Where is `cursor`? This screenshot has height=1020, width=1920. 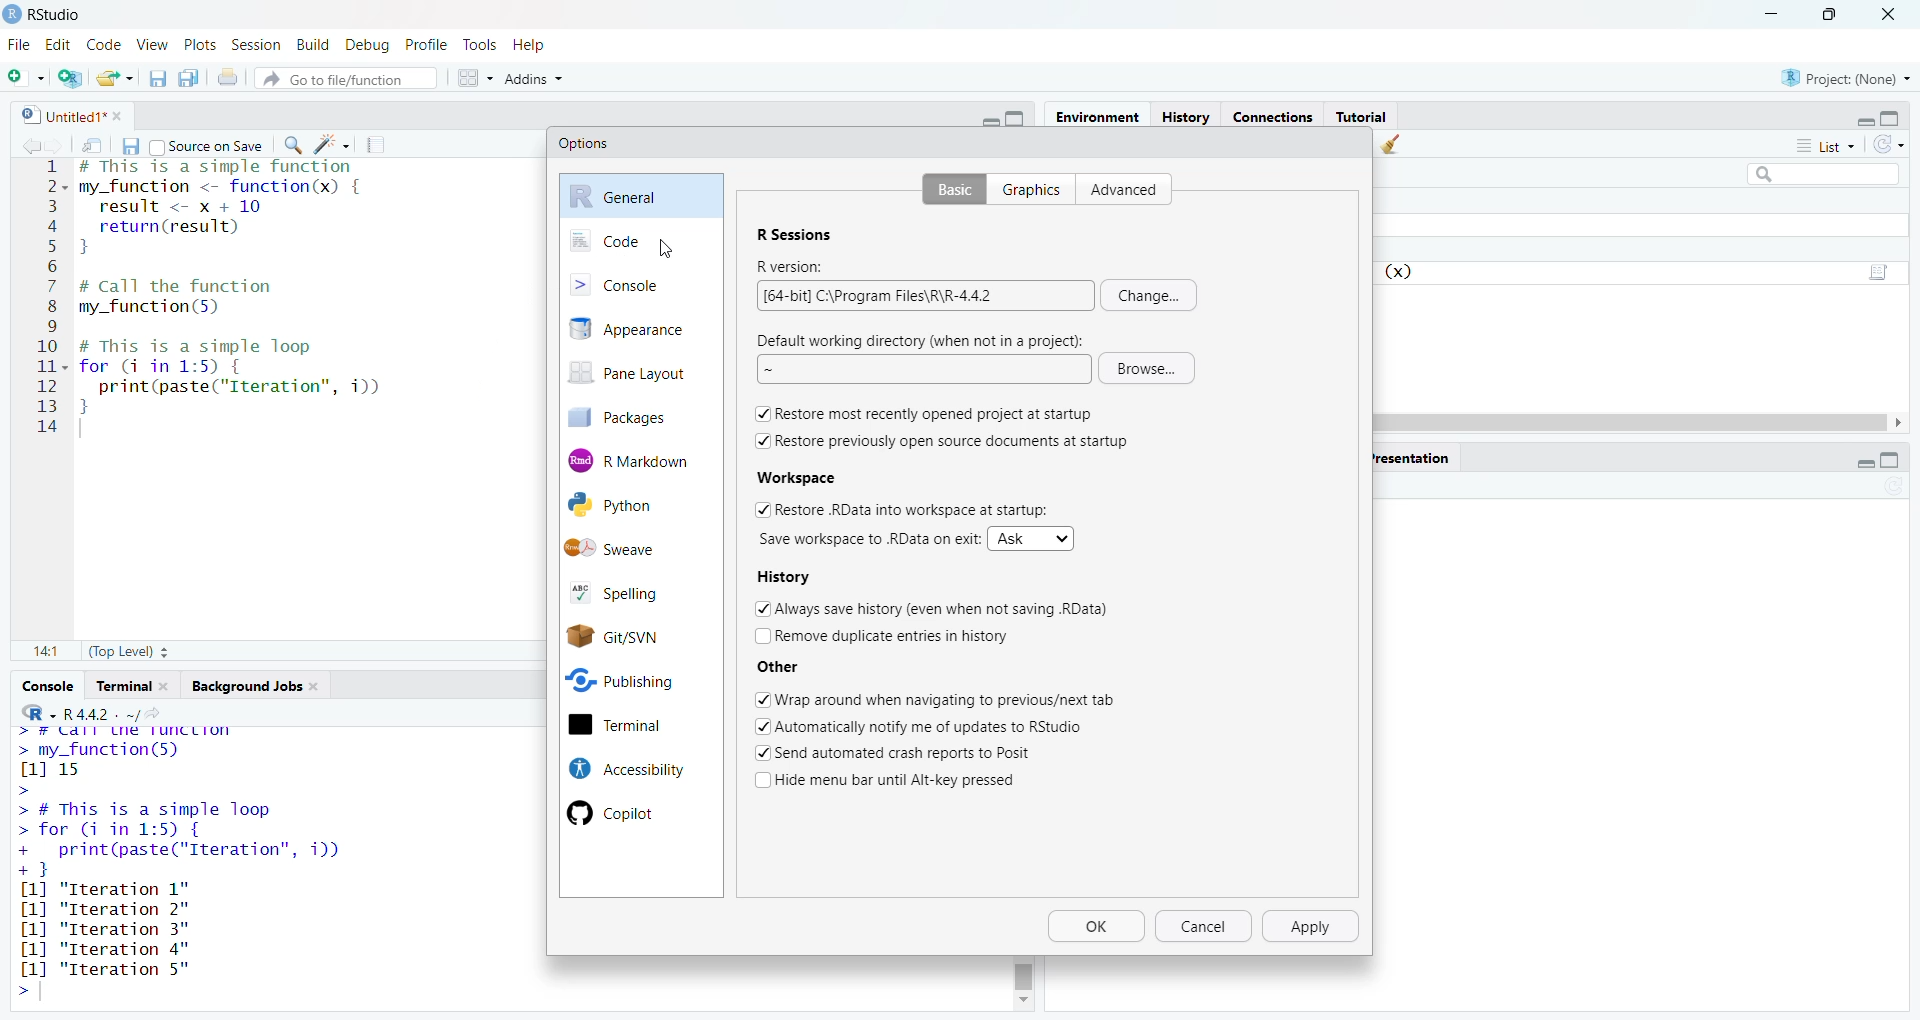 cursor is located at coordinates (668, 247).